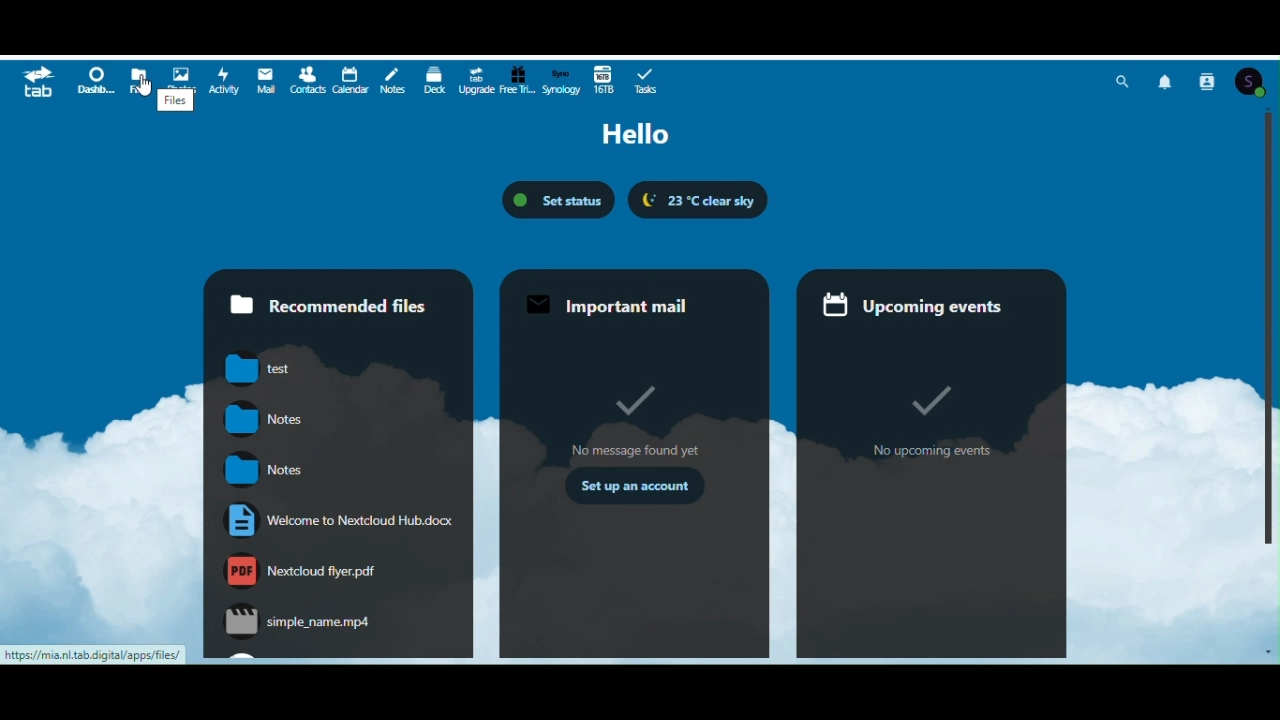 The image size is (1280, 720). I want to click on set up an account, so click(632, 486).